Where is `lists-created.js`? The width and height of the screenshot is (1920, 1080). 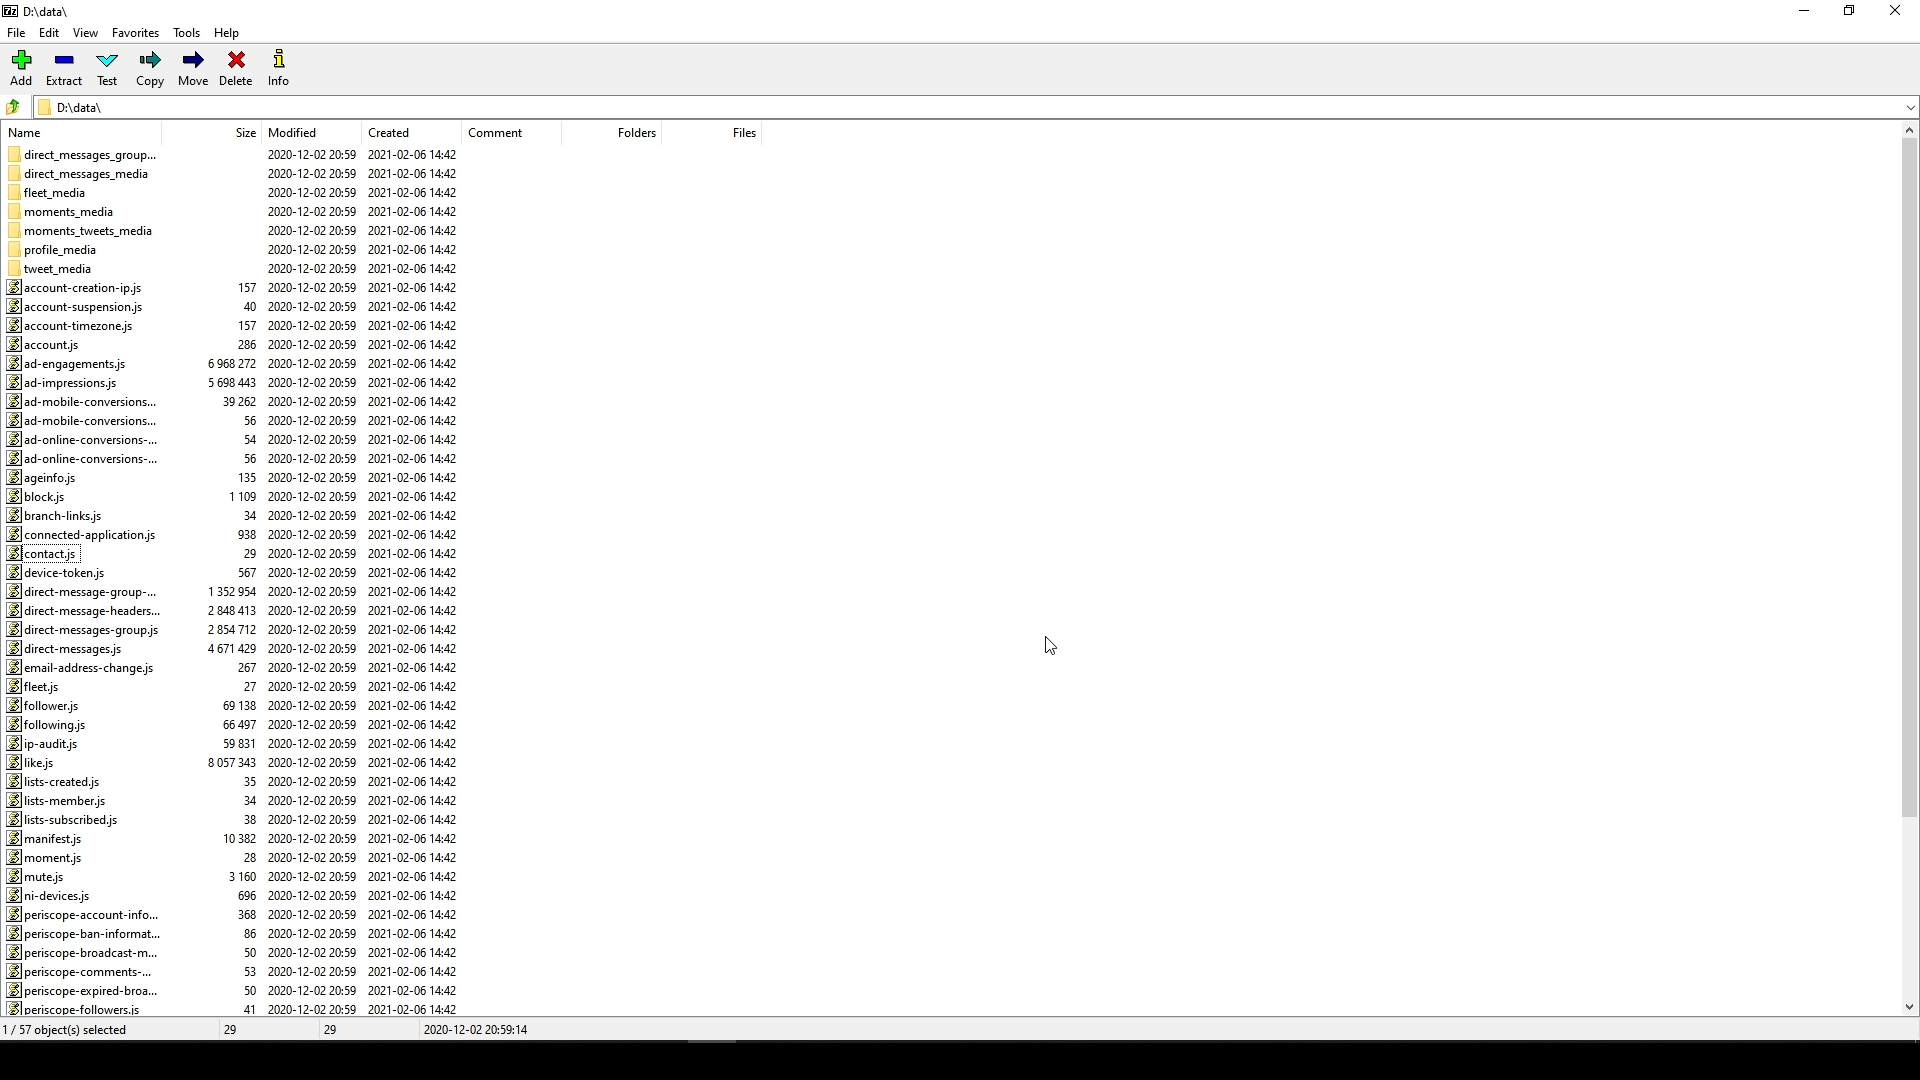 lists-created.js is located at coordinates (59, 781).